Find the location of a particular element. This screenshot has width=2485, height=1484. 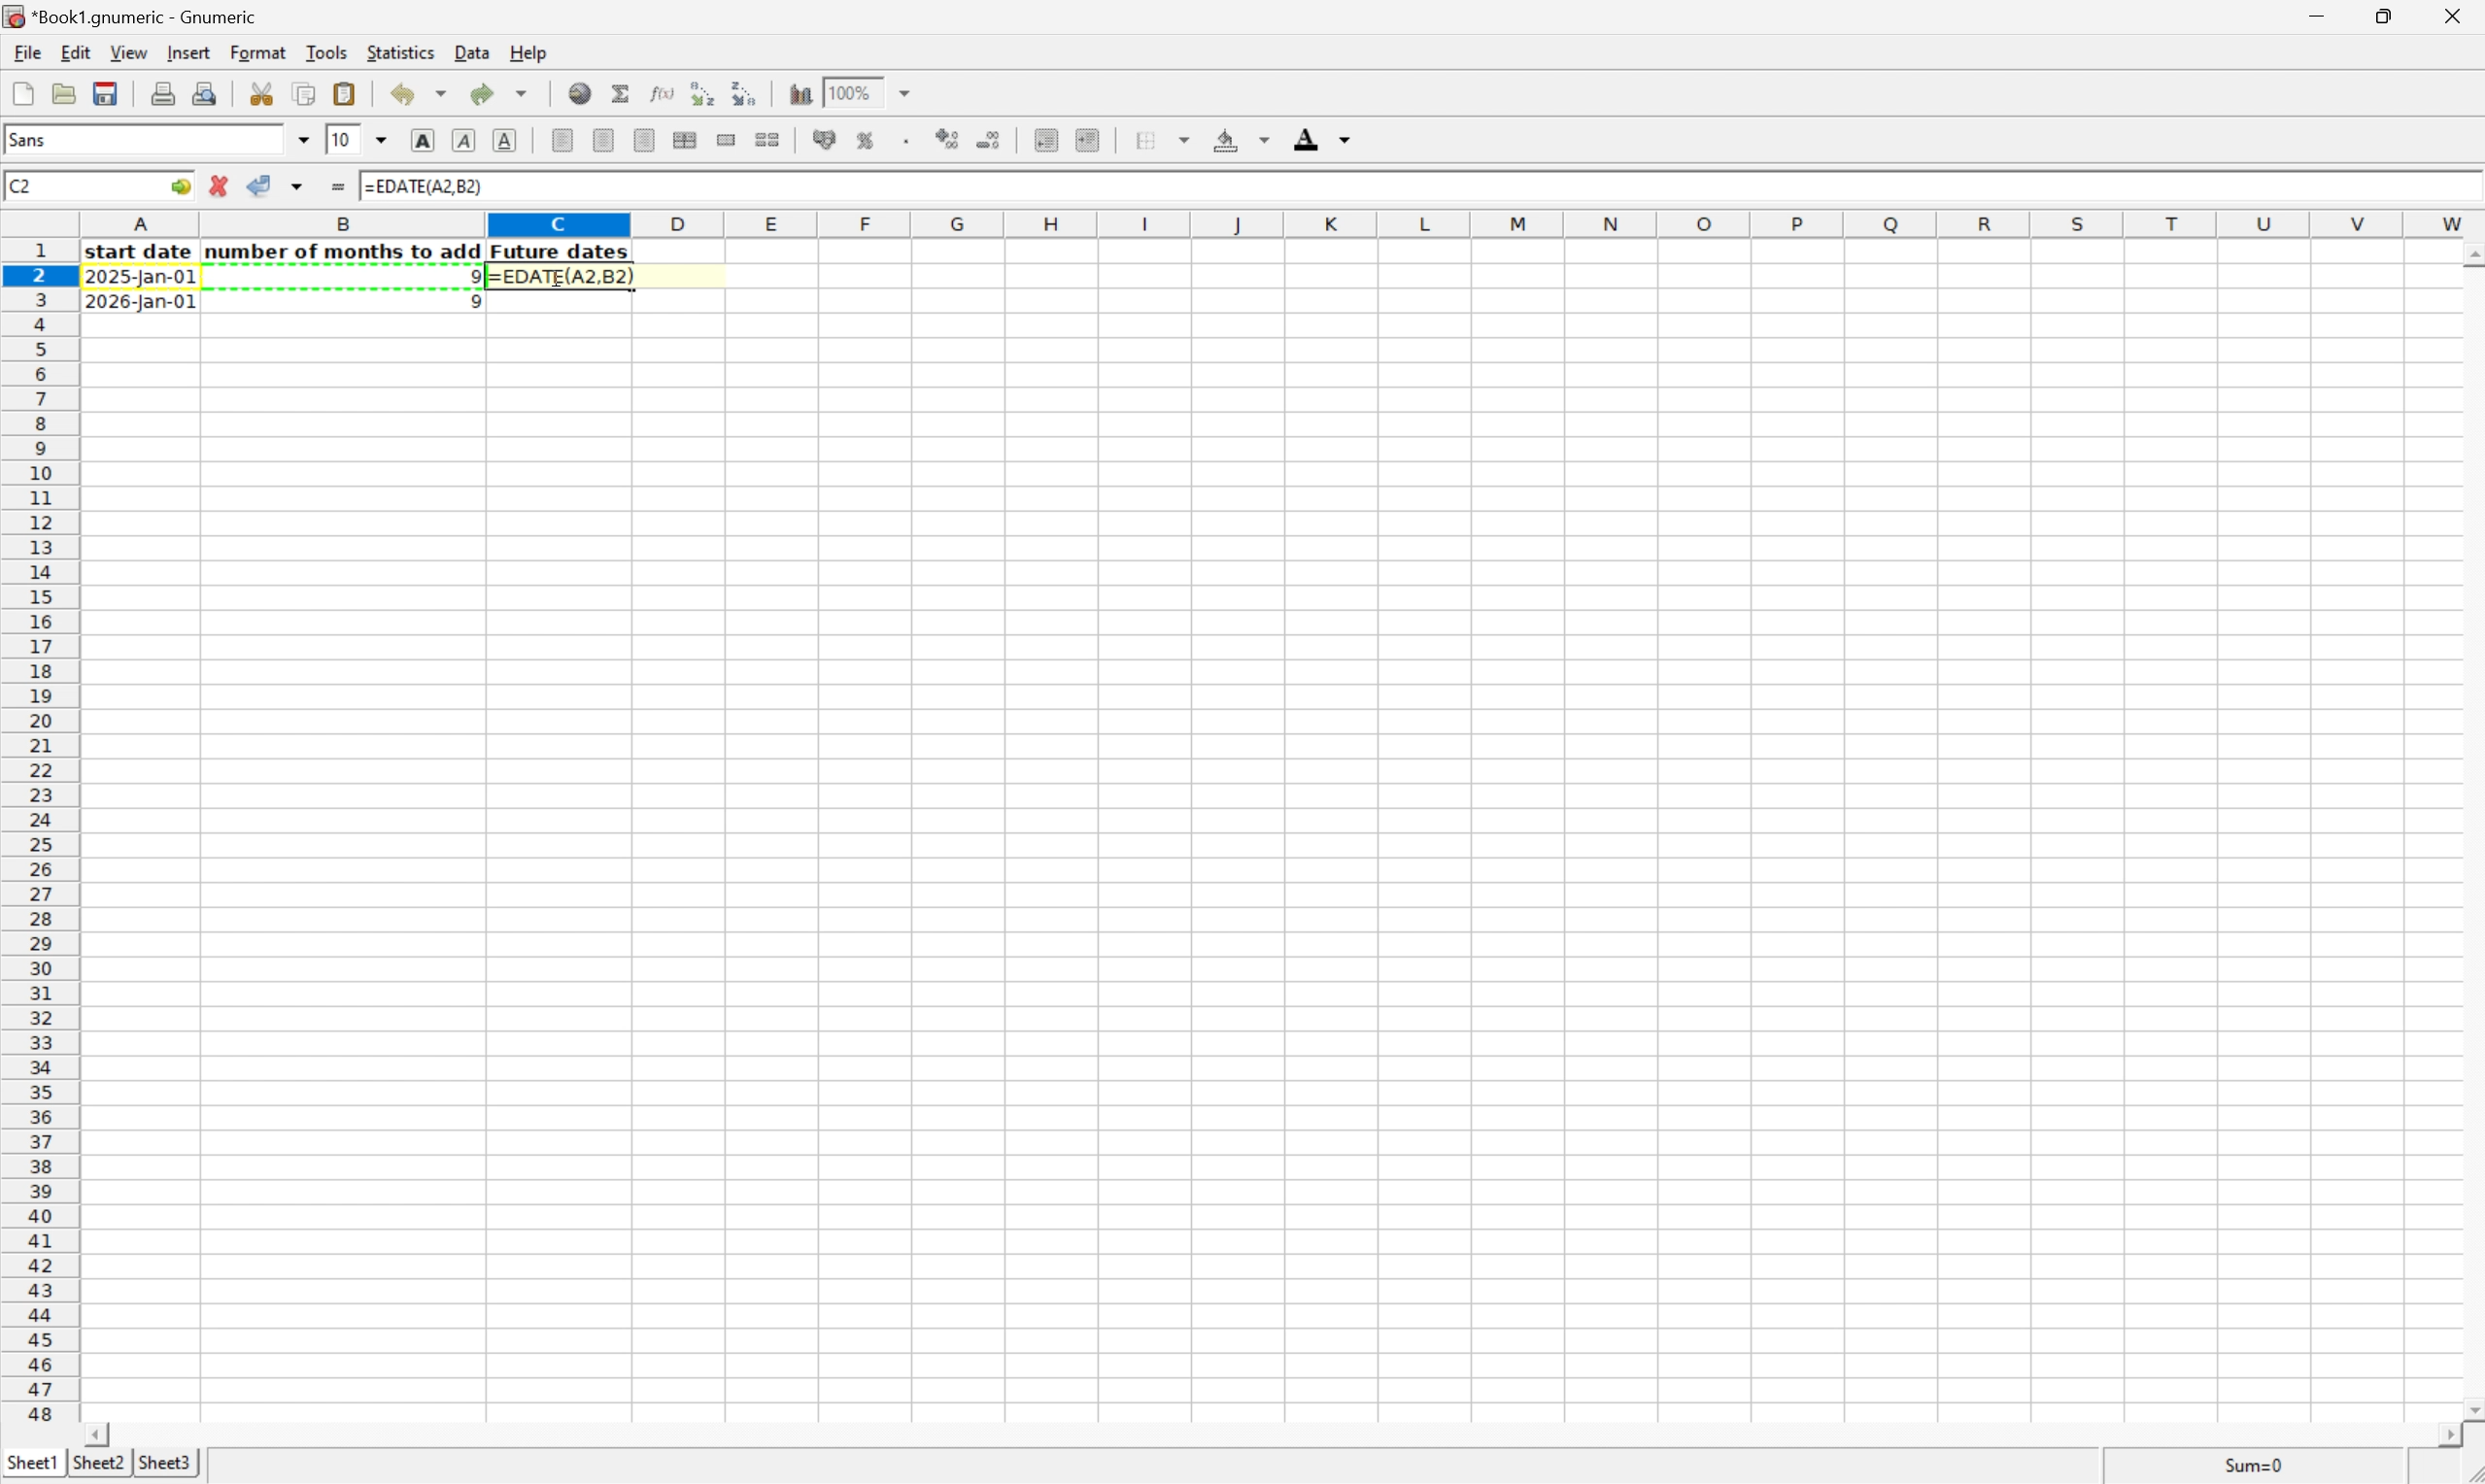

Minimize is located at coordinates (2314, 13).